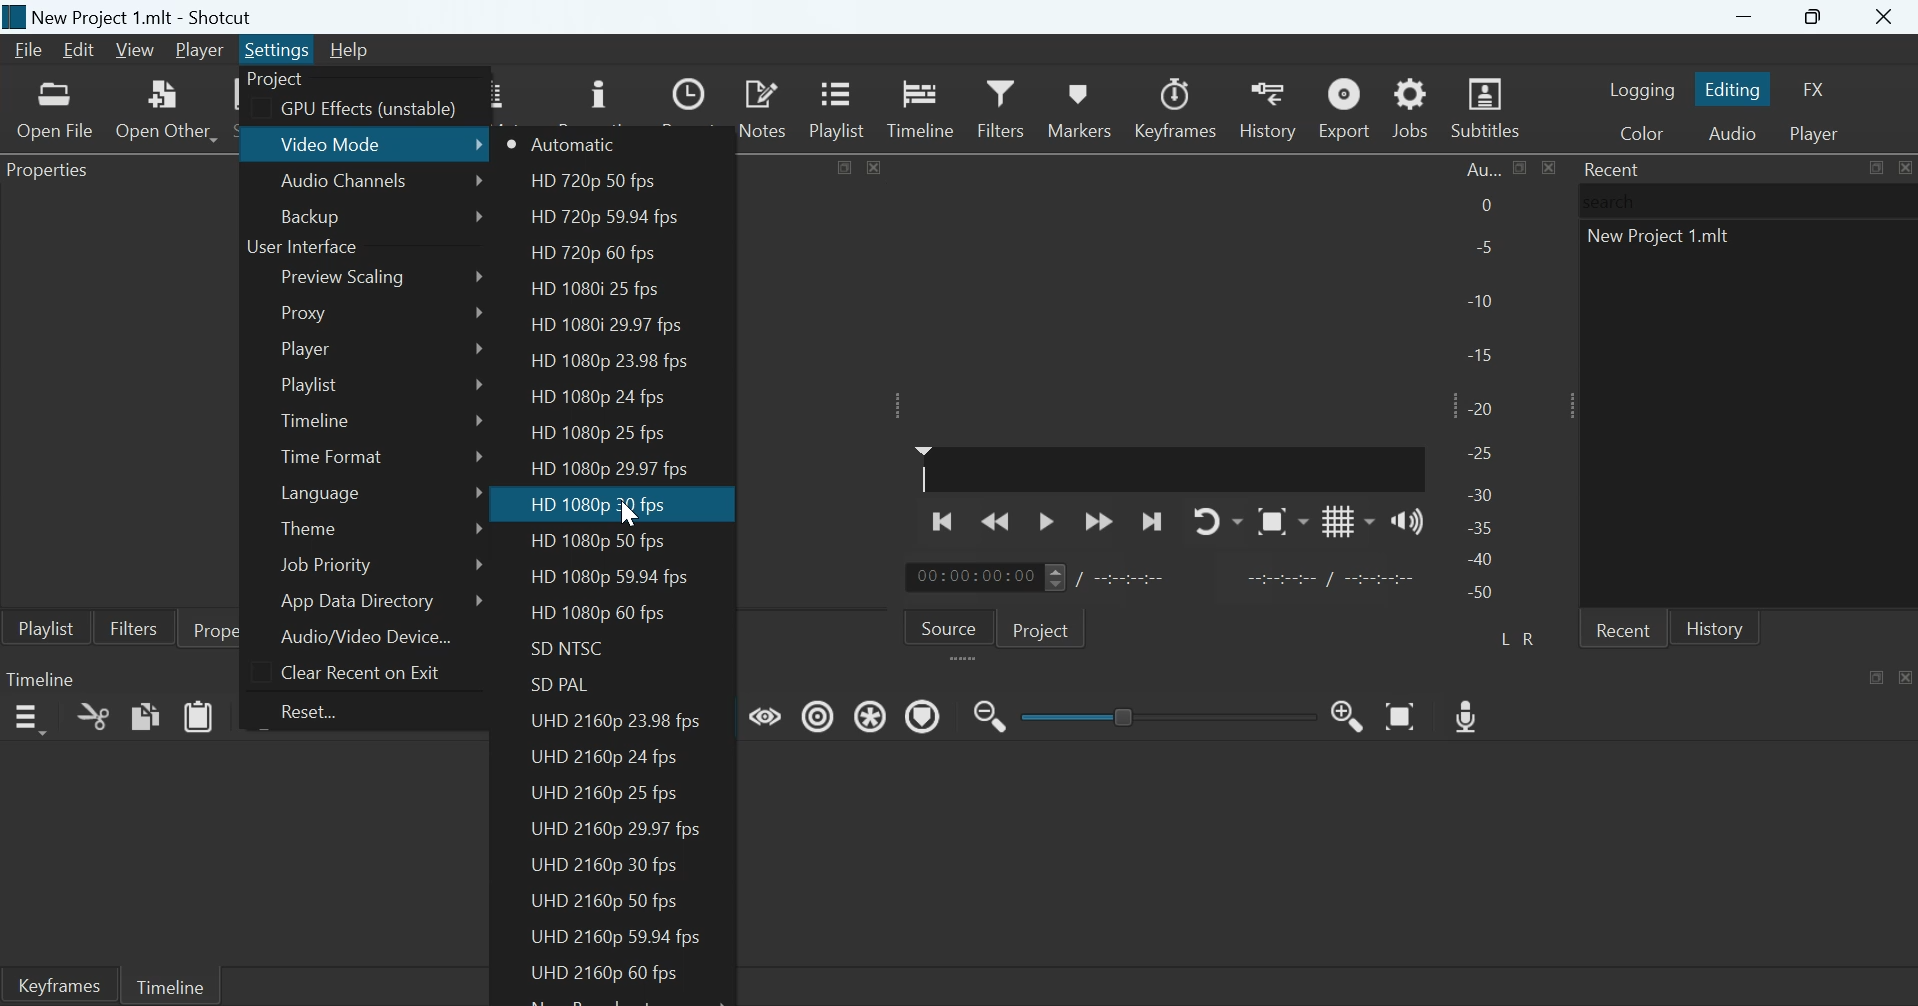  What do you see at coordinates (1407, 520) in the screenshot?
I see `Show the volume control` at bounding box center [1407, 520].